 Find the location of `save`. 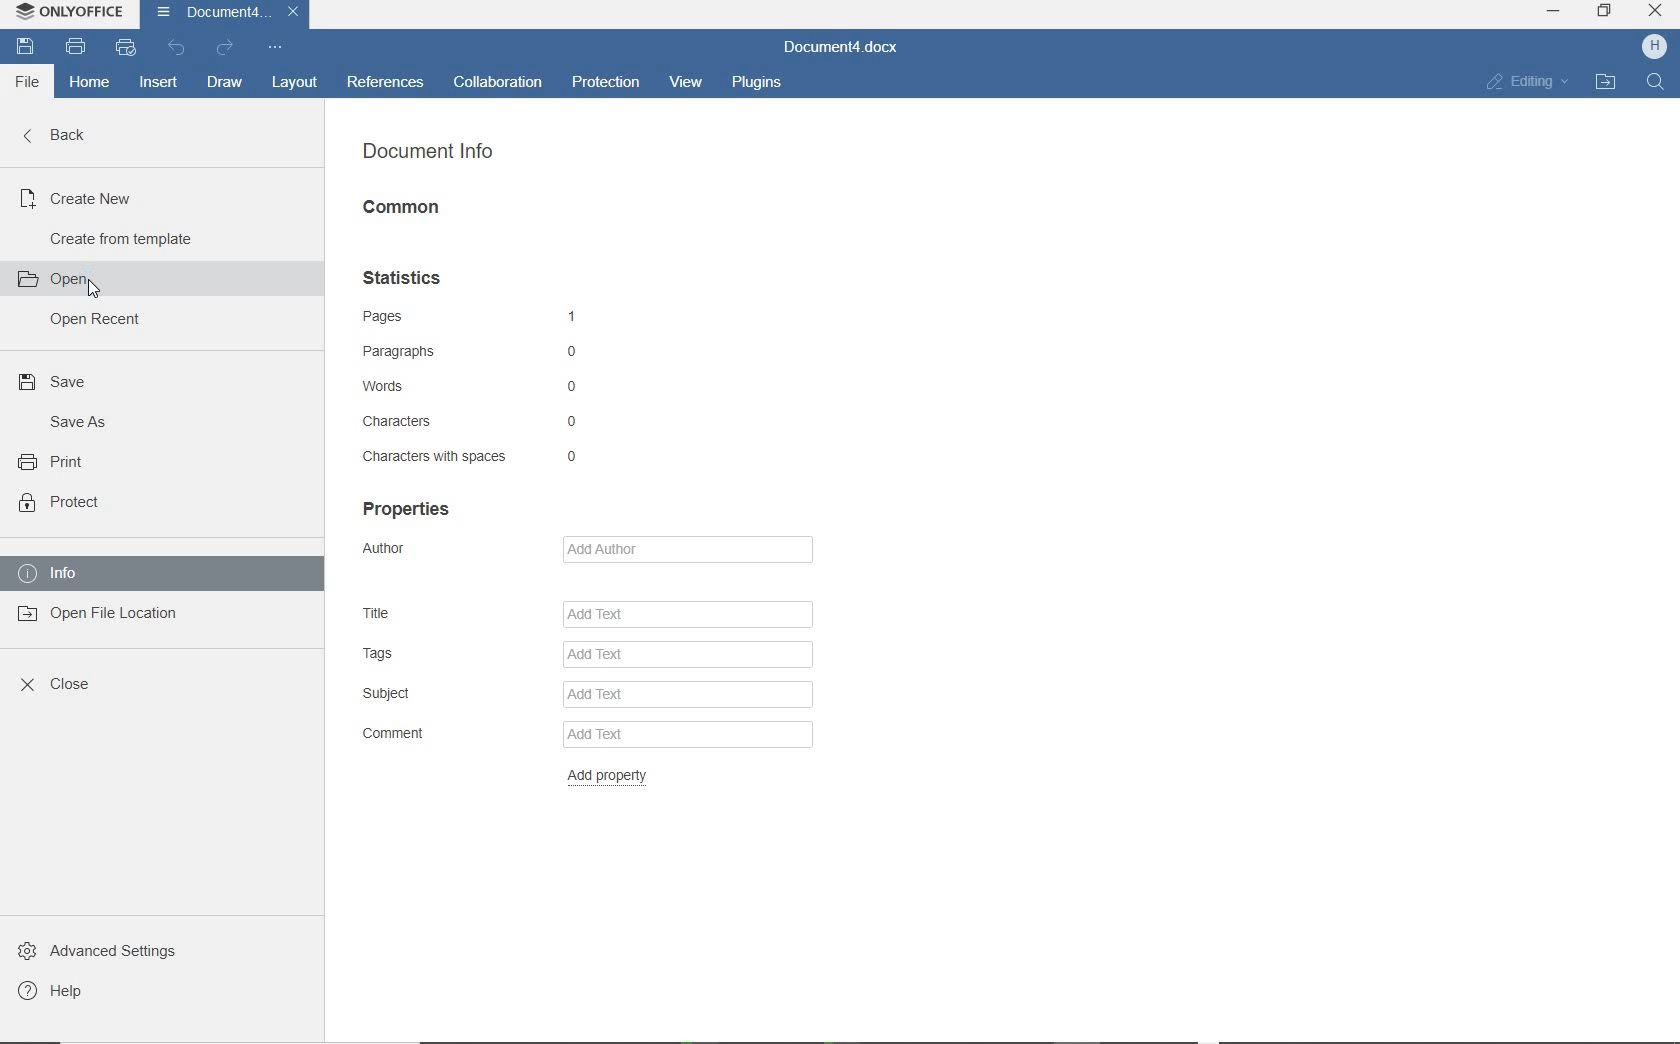

save is located at coordinates (26, 47).